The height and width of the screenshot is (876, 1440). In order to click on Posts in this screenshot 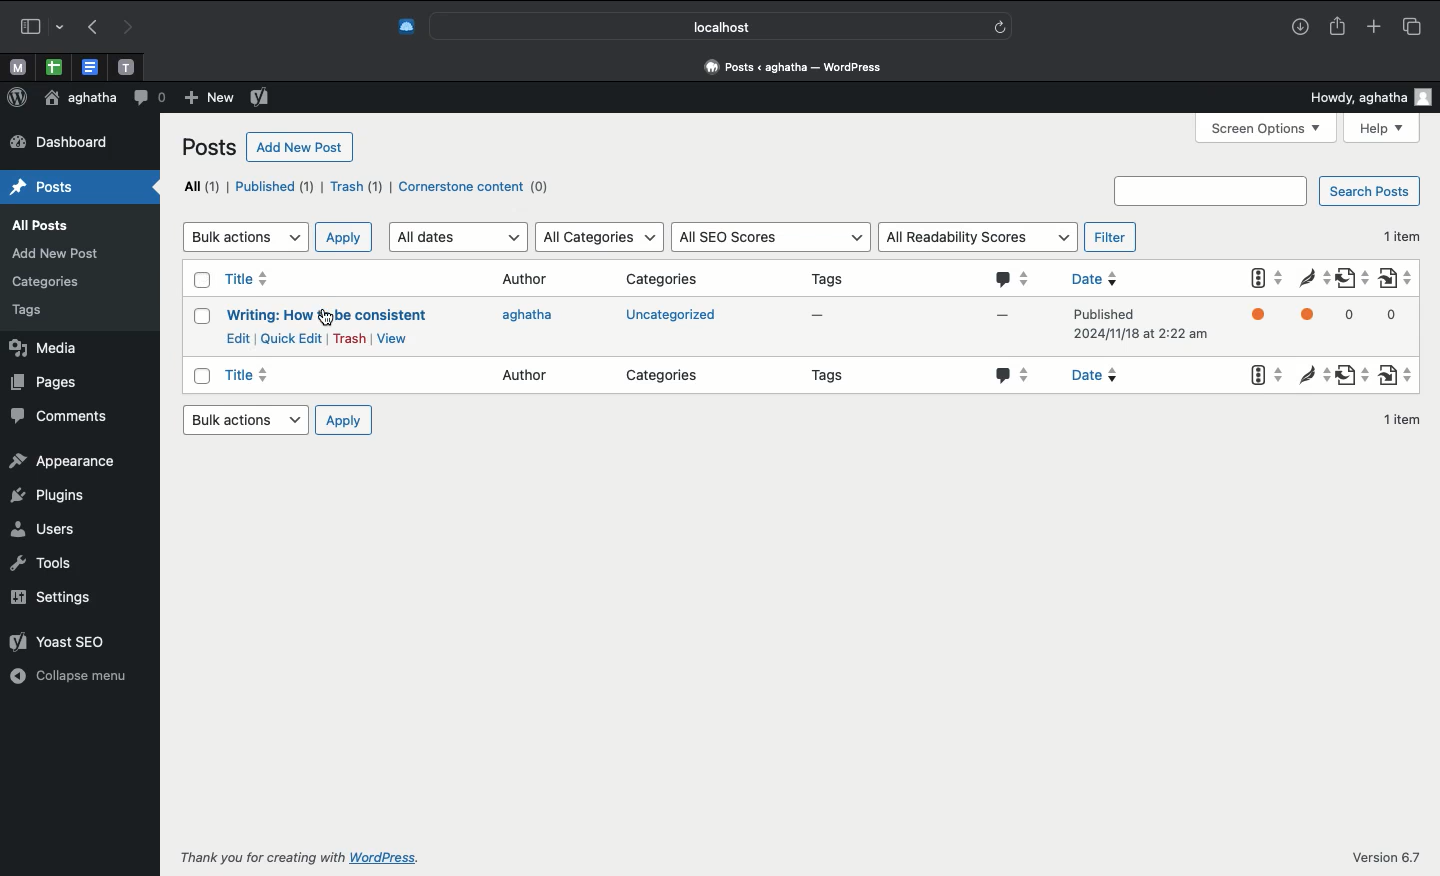, I will do `click(209, 148)`.